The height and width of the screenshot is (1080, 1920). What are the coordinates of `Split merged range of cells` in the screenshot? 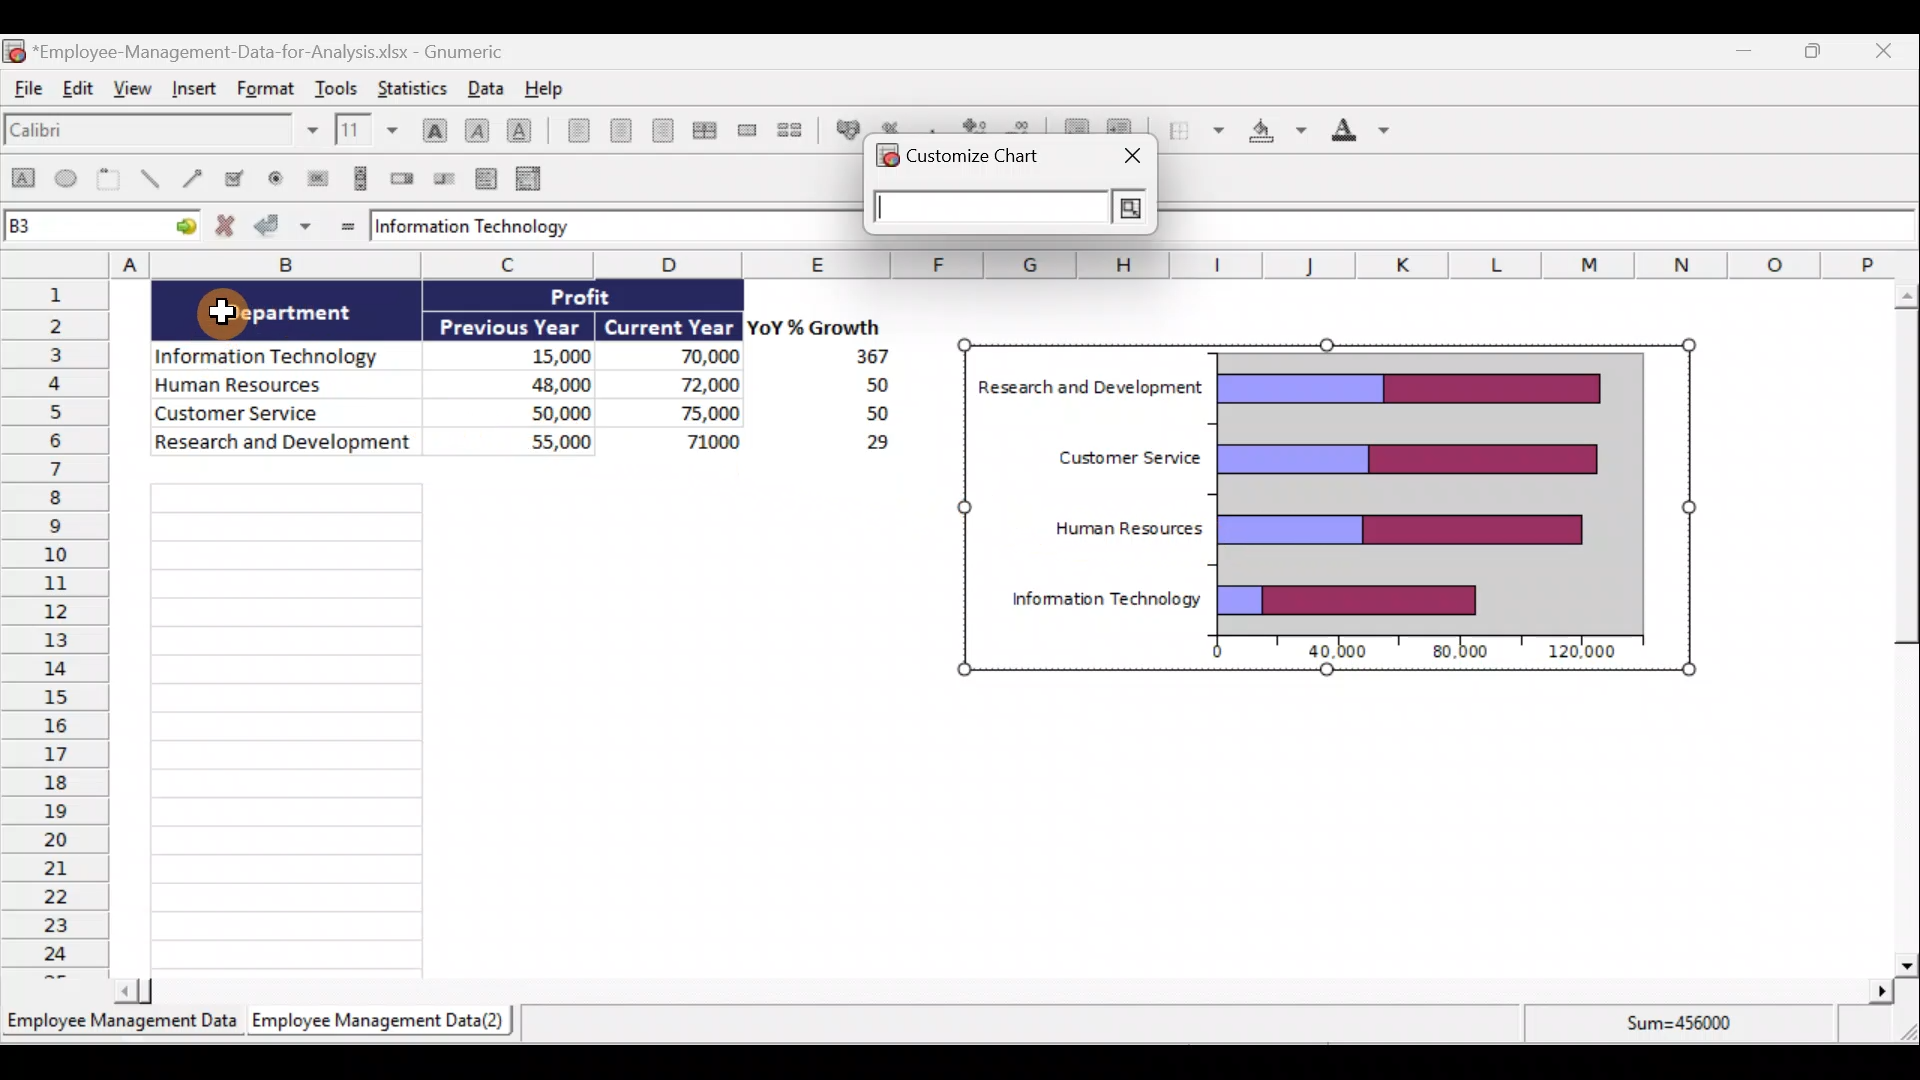 It's located at (790, 129).